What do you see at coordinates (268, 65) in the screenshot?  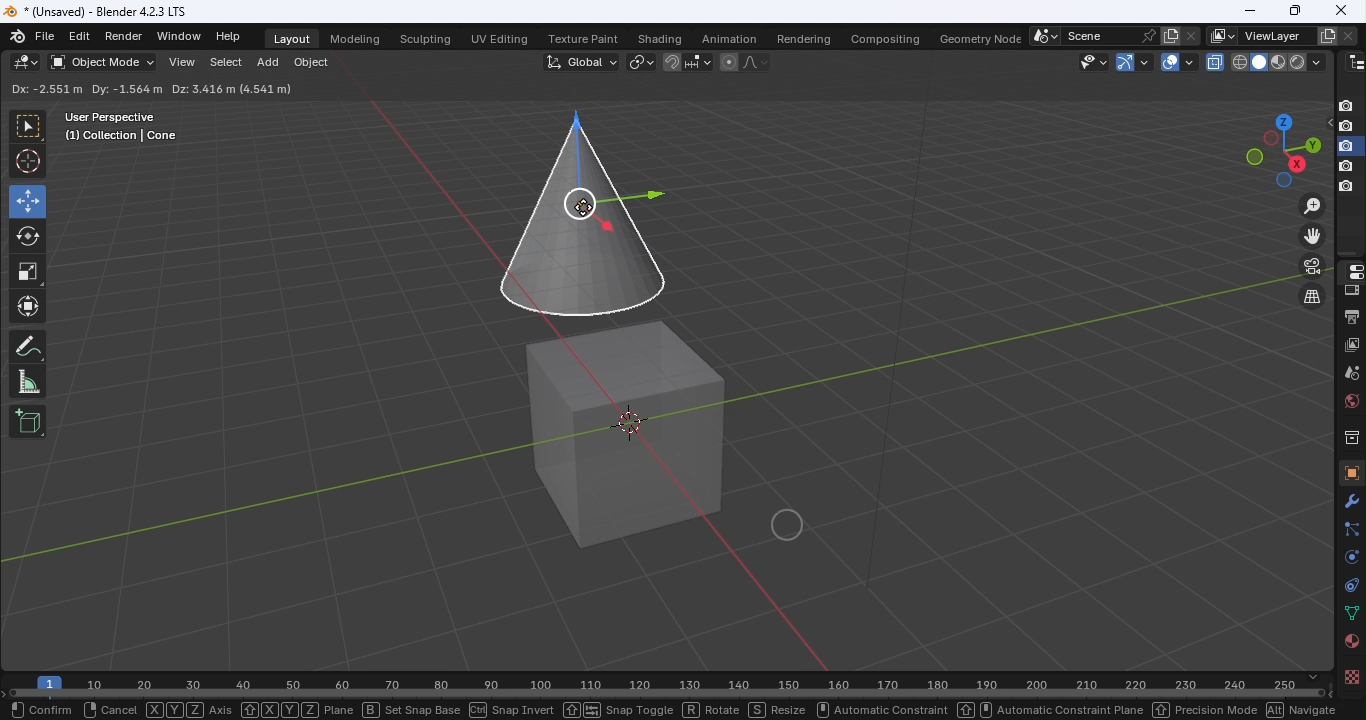 I see `Add` at bounding box center [268, 65].